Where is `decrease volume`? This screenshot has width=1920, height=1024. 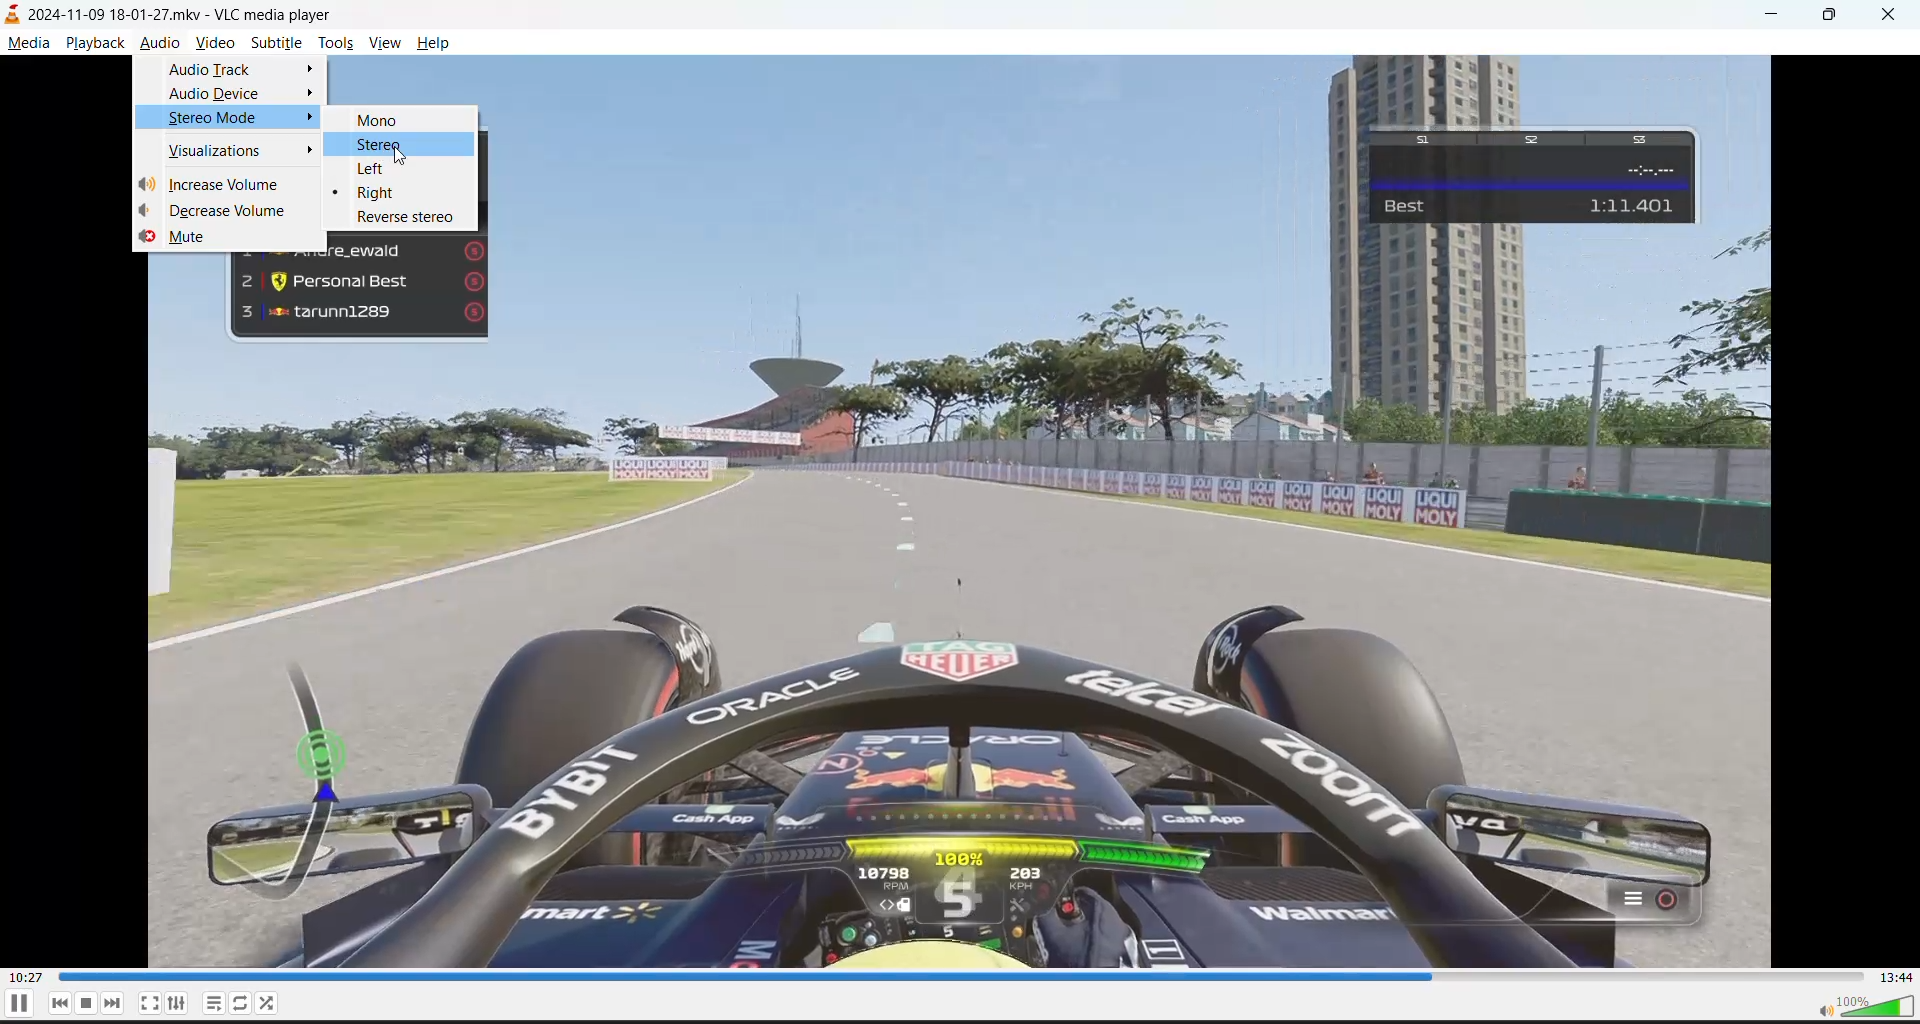
decrease volume is located at coordinates (213, 210).